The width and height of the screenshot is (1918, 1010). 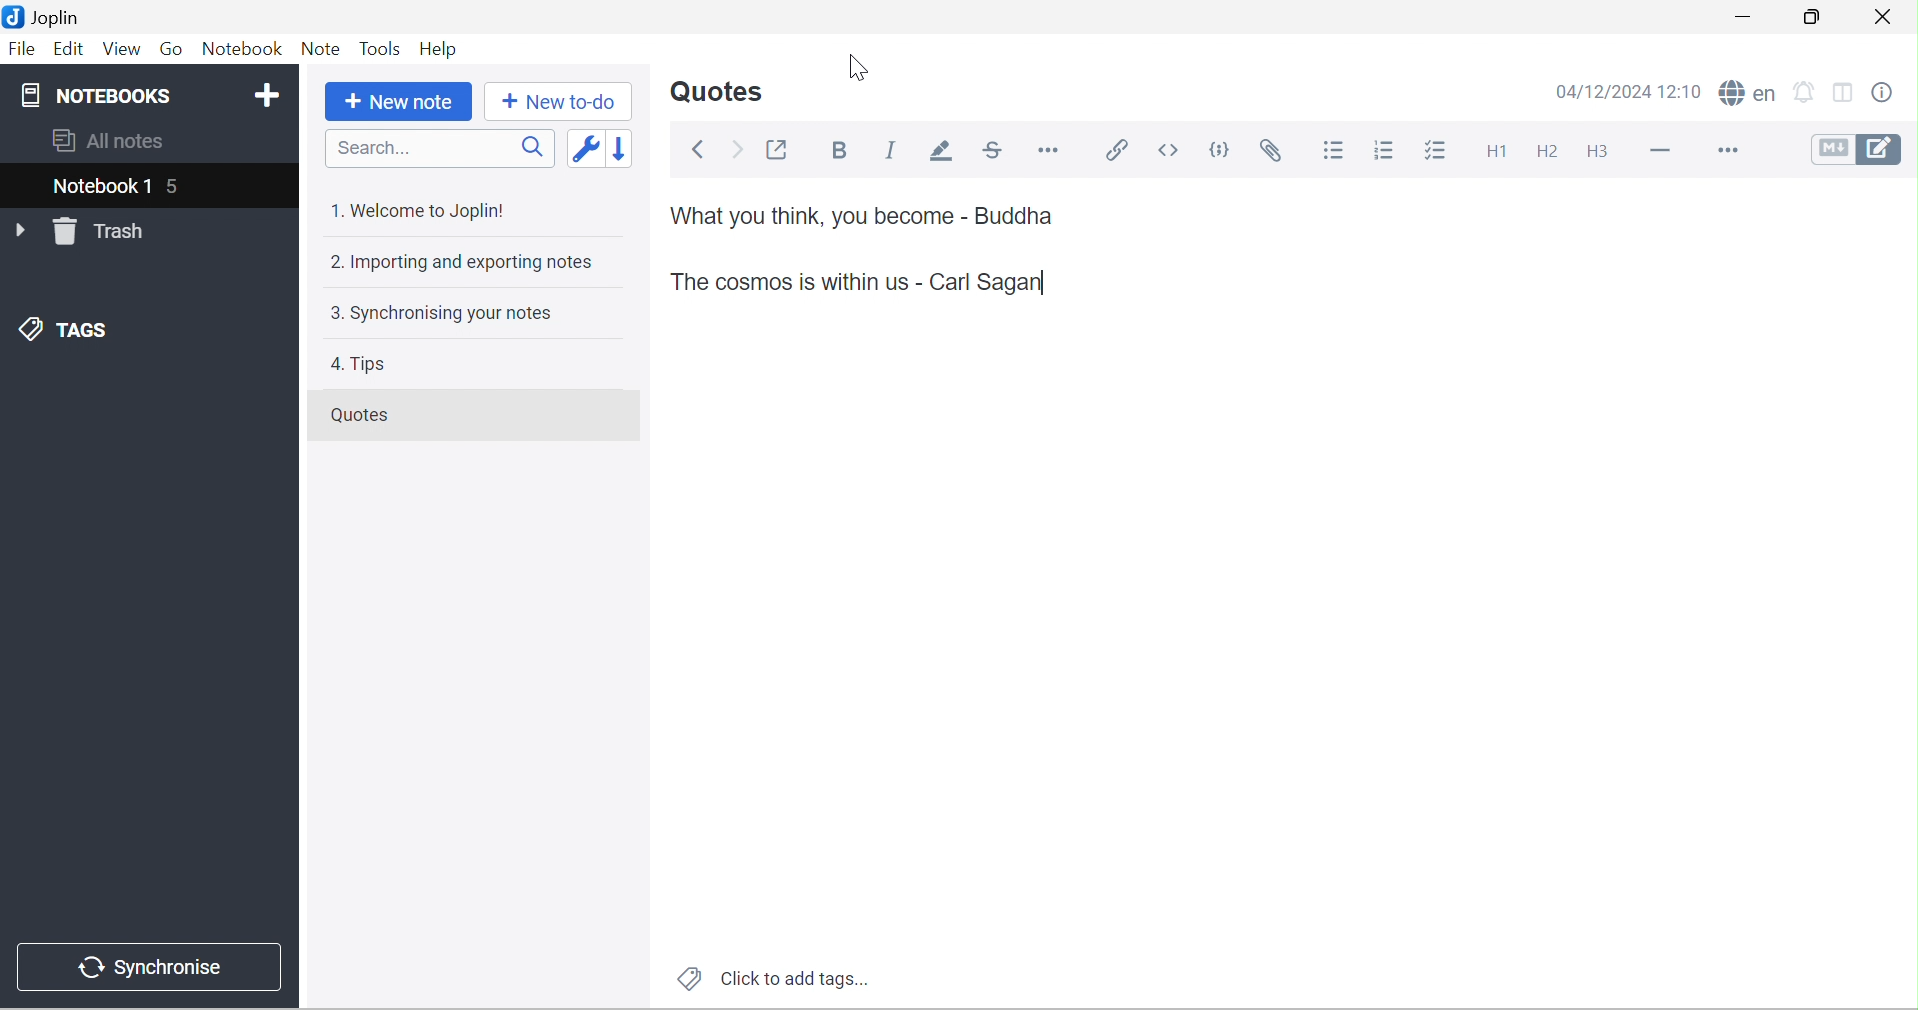 What do you see at coordinates (779, 149) in the screenshot?
I see `Toggle external editing` at bounding box center [779, 149].